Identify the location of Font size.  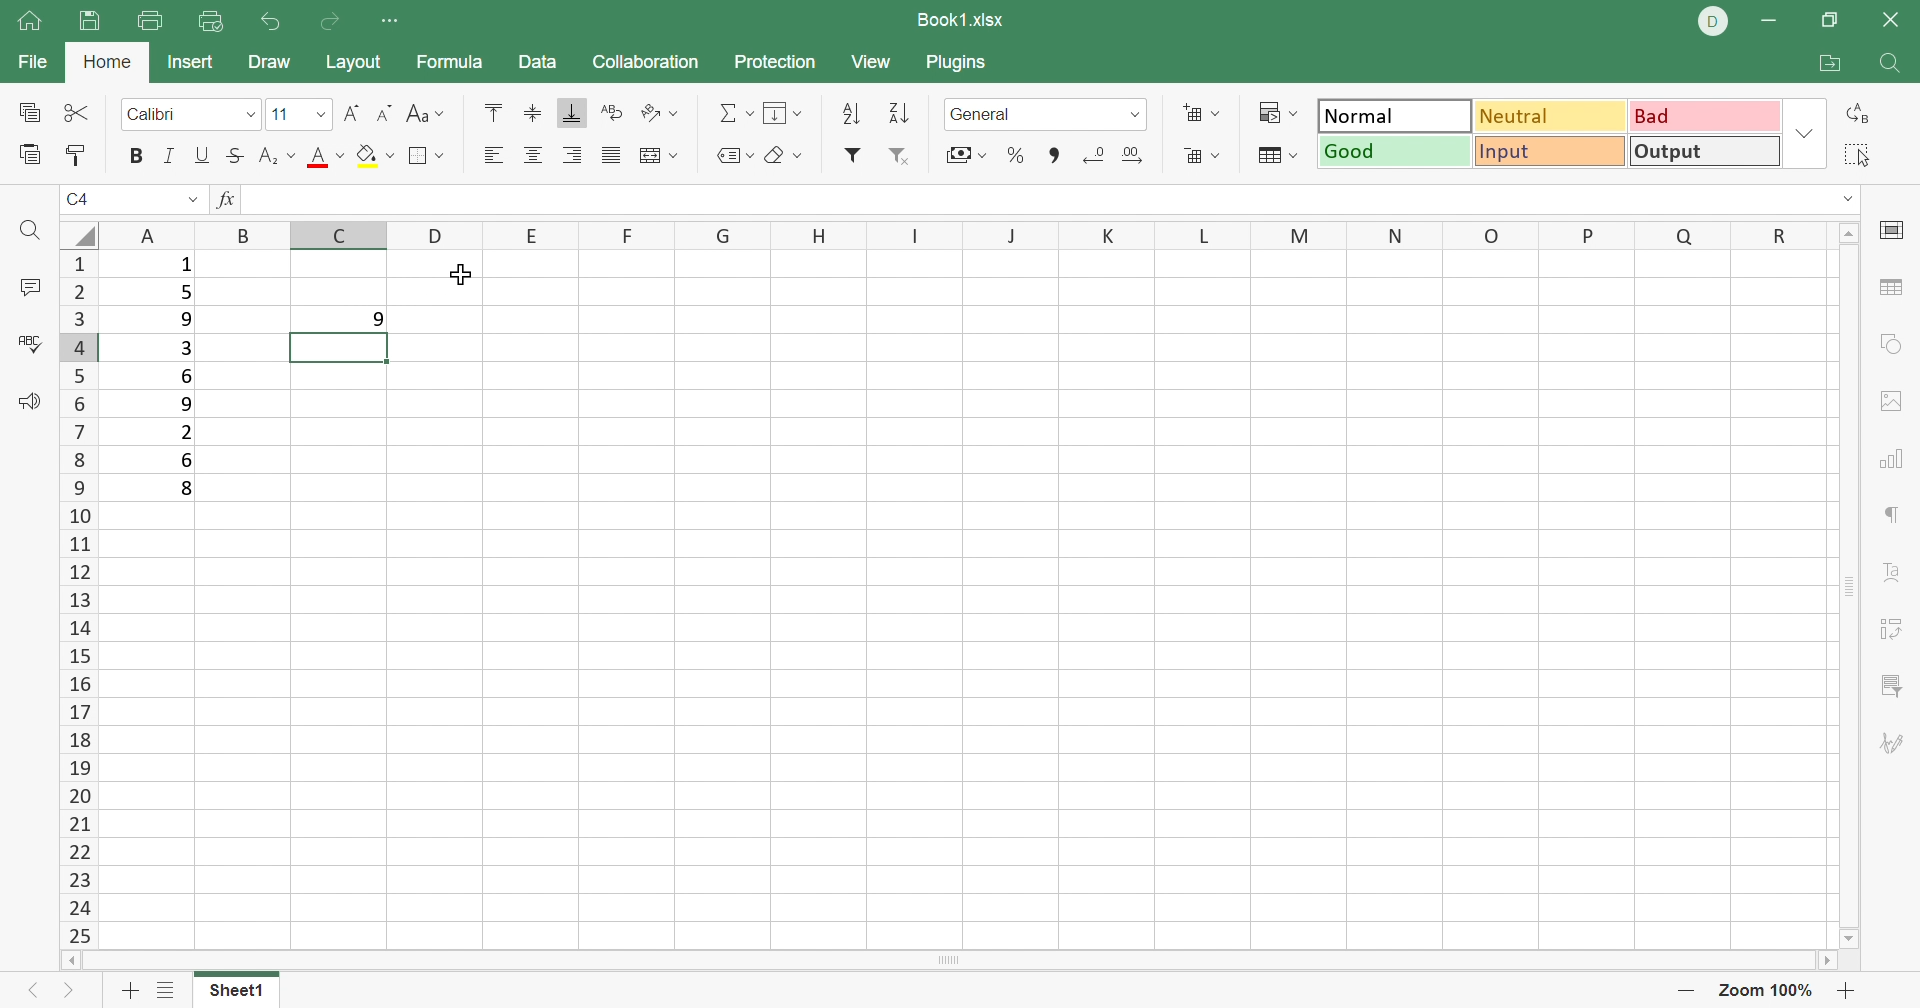
(326, 161).